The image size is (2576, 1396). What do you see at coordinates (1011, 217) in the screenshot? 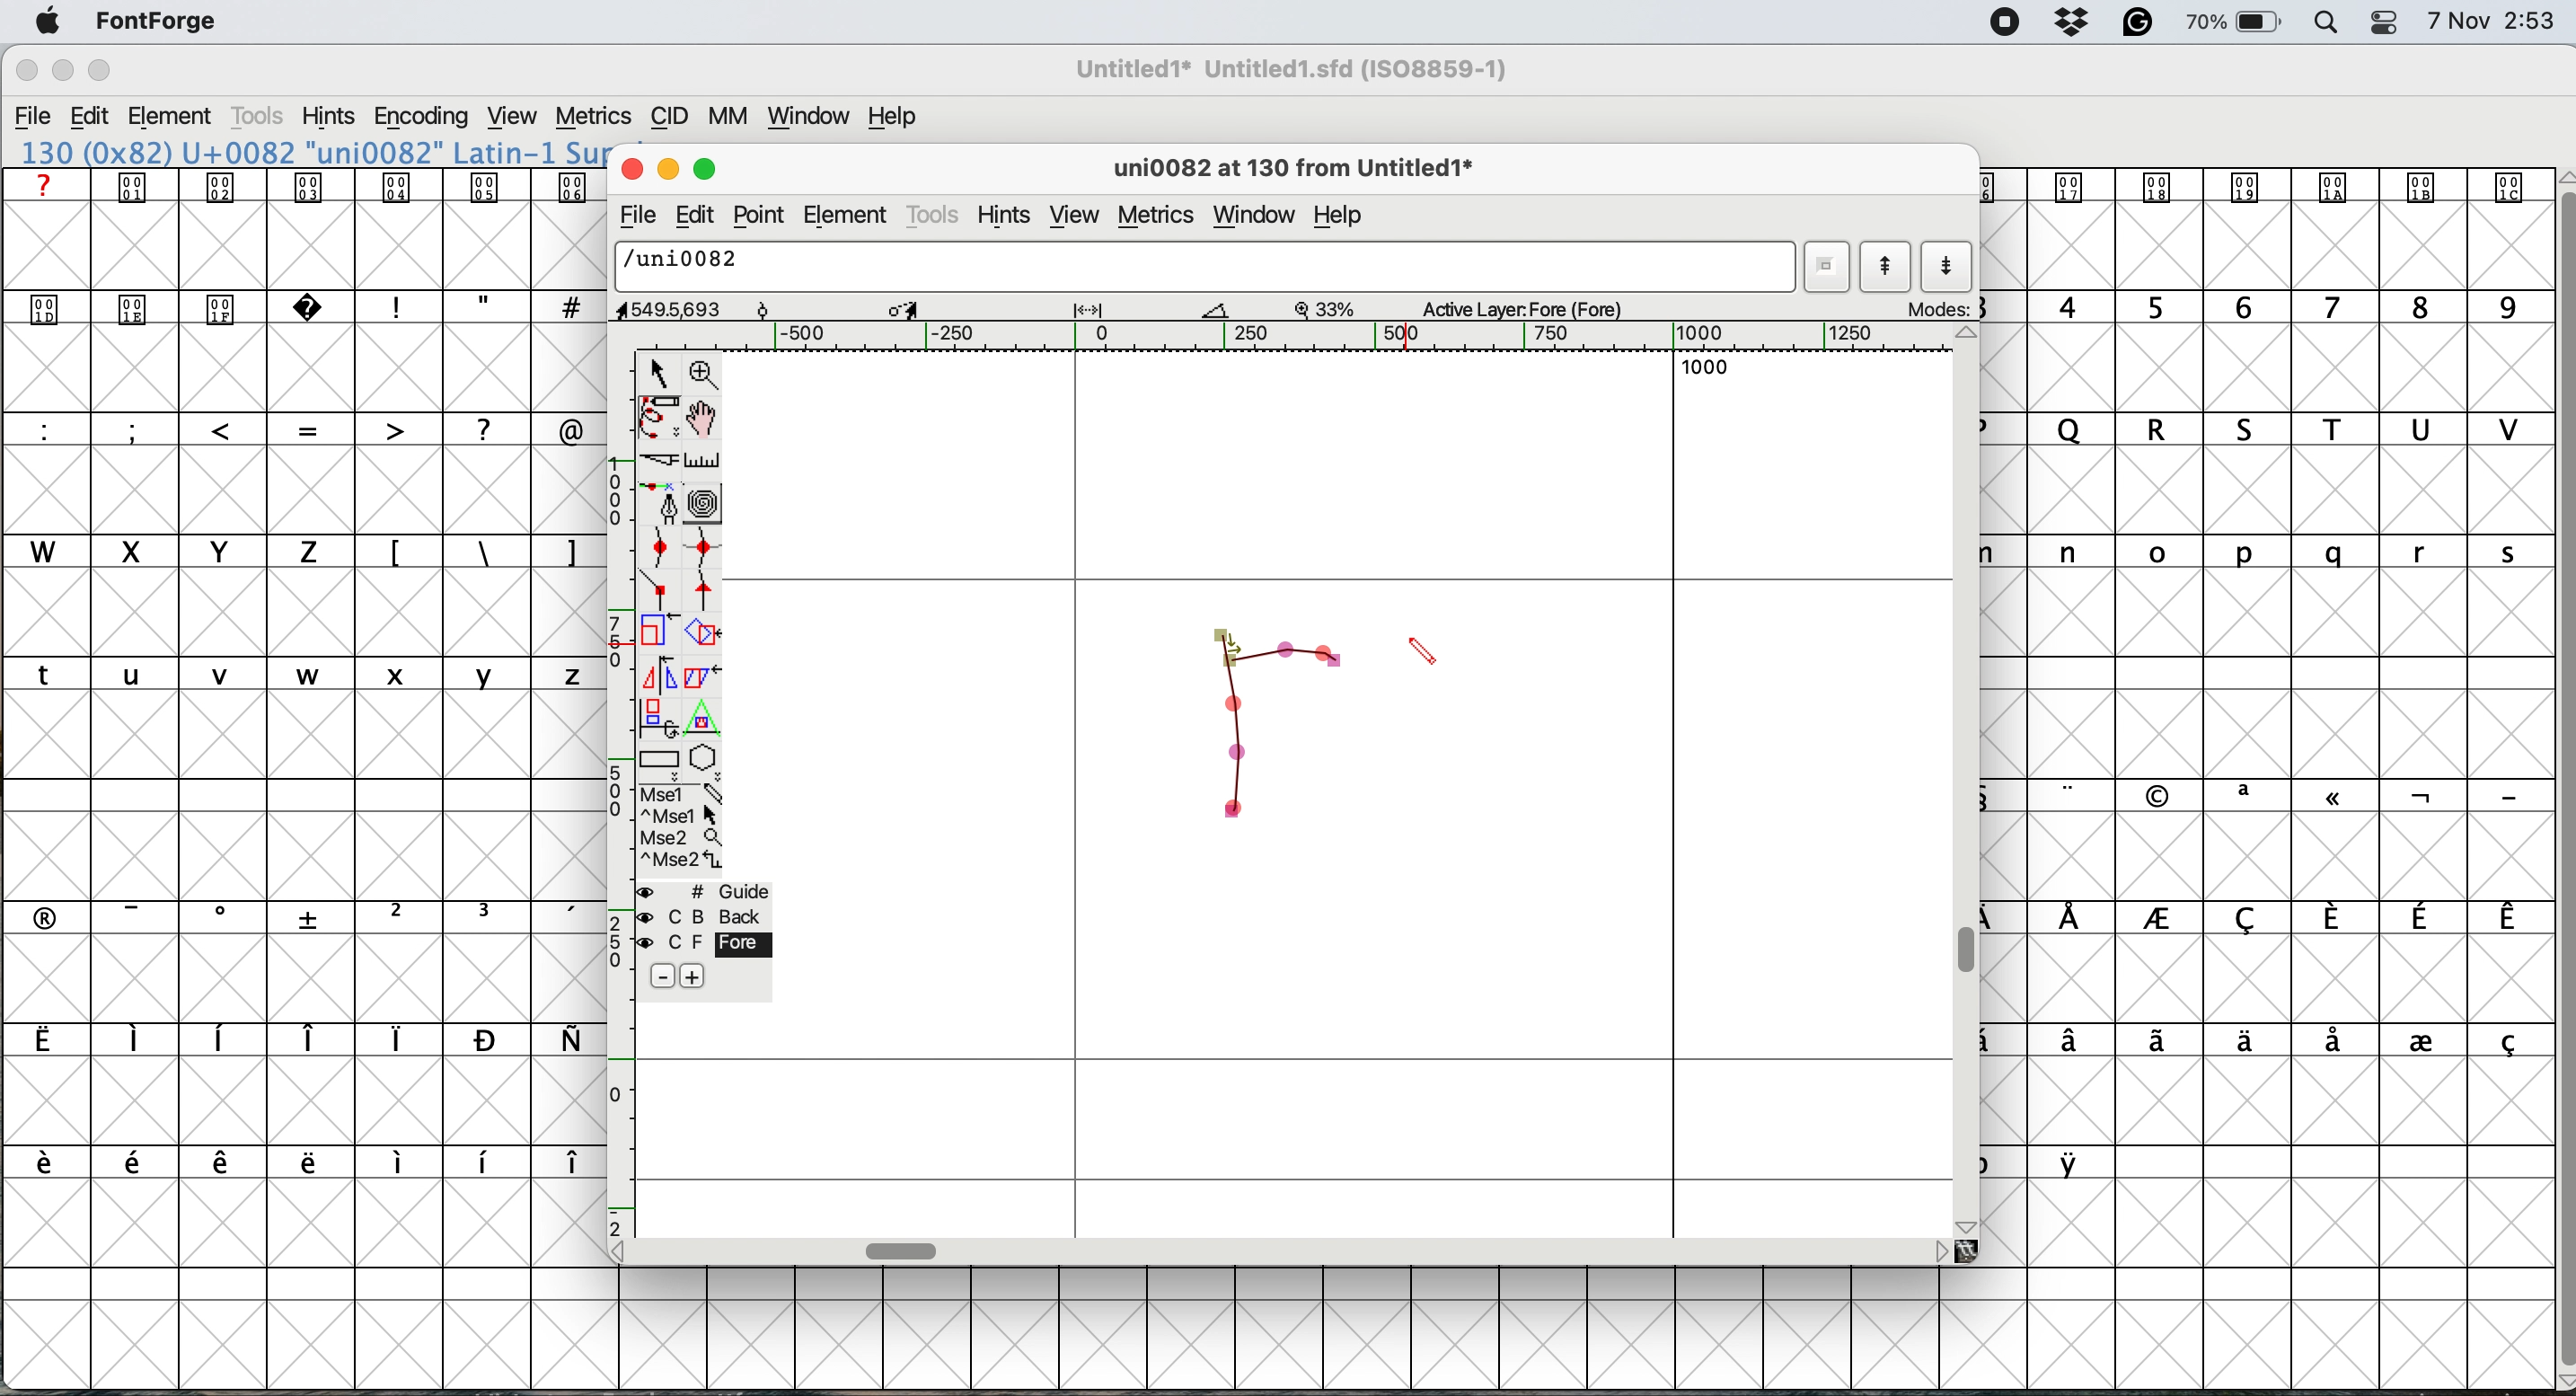
I see `hints` at bounding box center [1011, 217].